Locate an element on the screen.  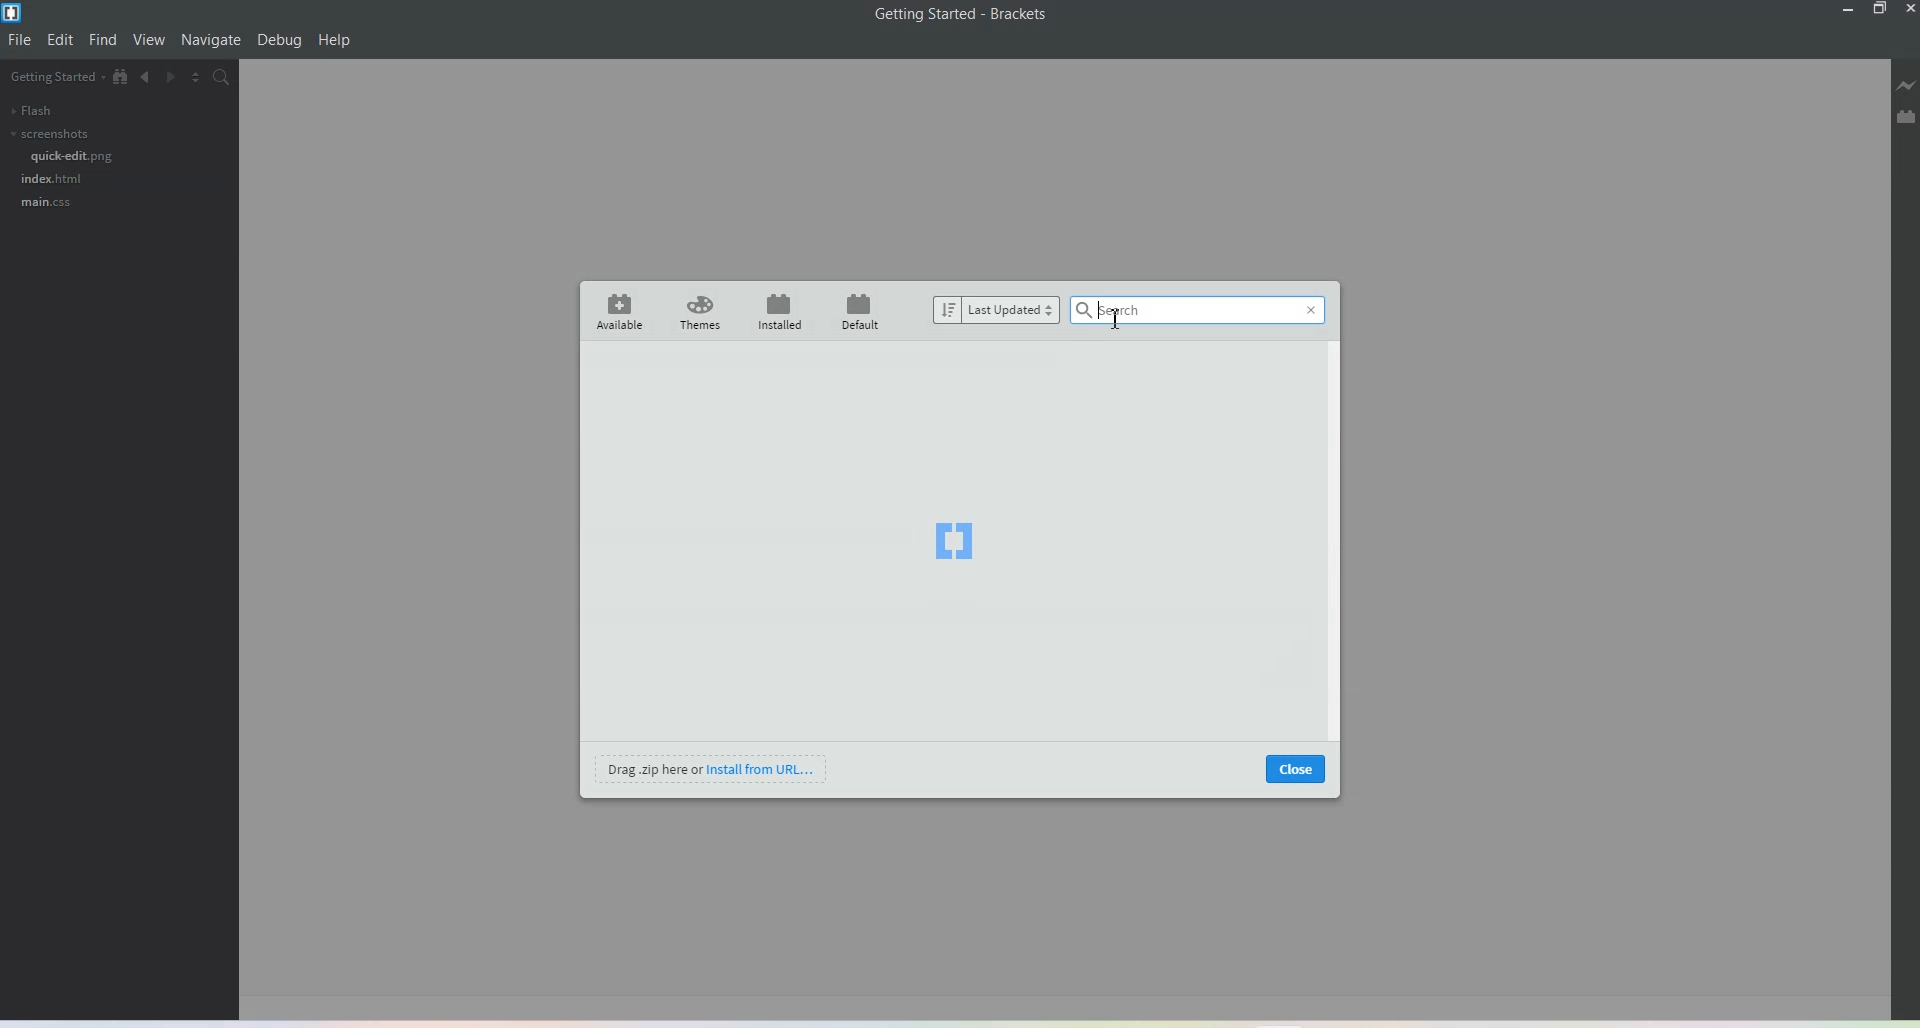
Edit is located at coordinates (61, 40).